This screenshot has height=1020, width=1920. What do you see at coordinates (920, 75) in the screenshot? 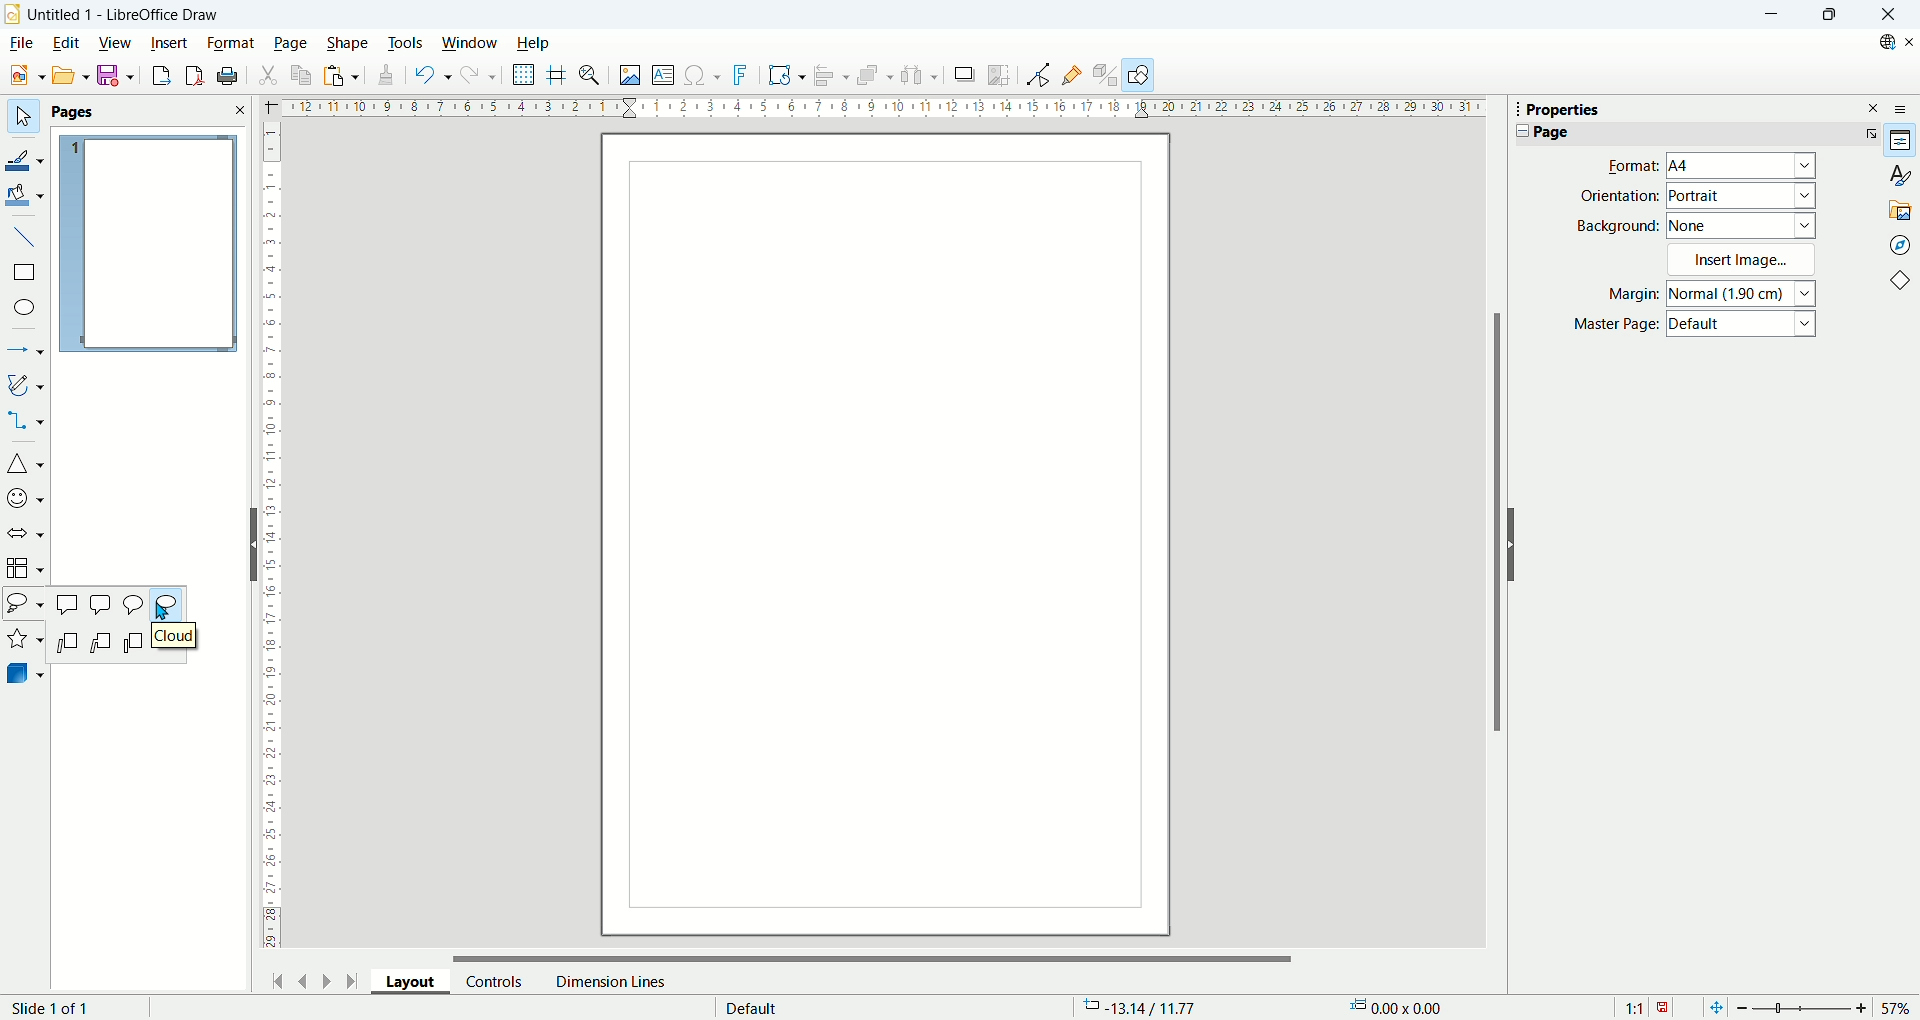
I see `select atleast three objects to distribute` at bounding box center [920, 75].